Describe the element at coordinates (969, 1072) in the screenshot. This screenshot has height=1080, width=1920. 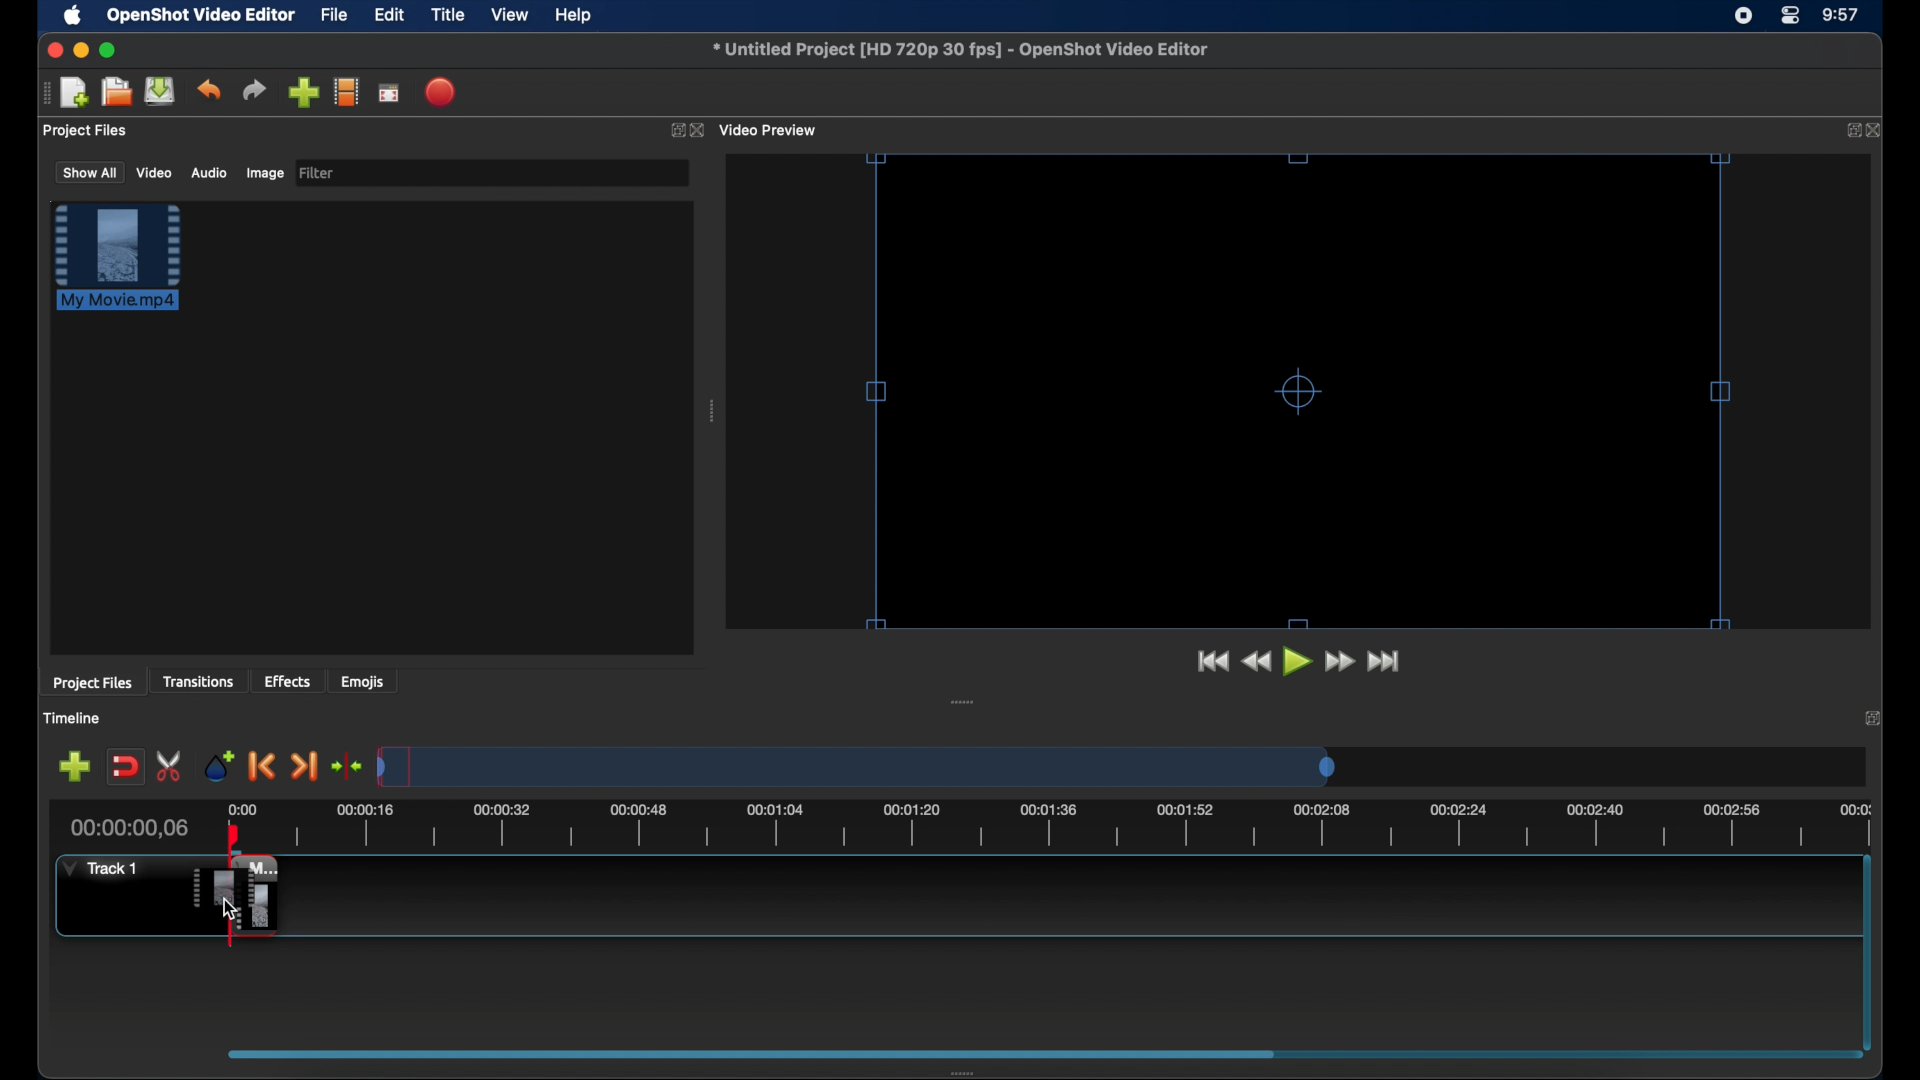
I see `drag handle` at that location.